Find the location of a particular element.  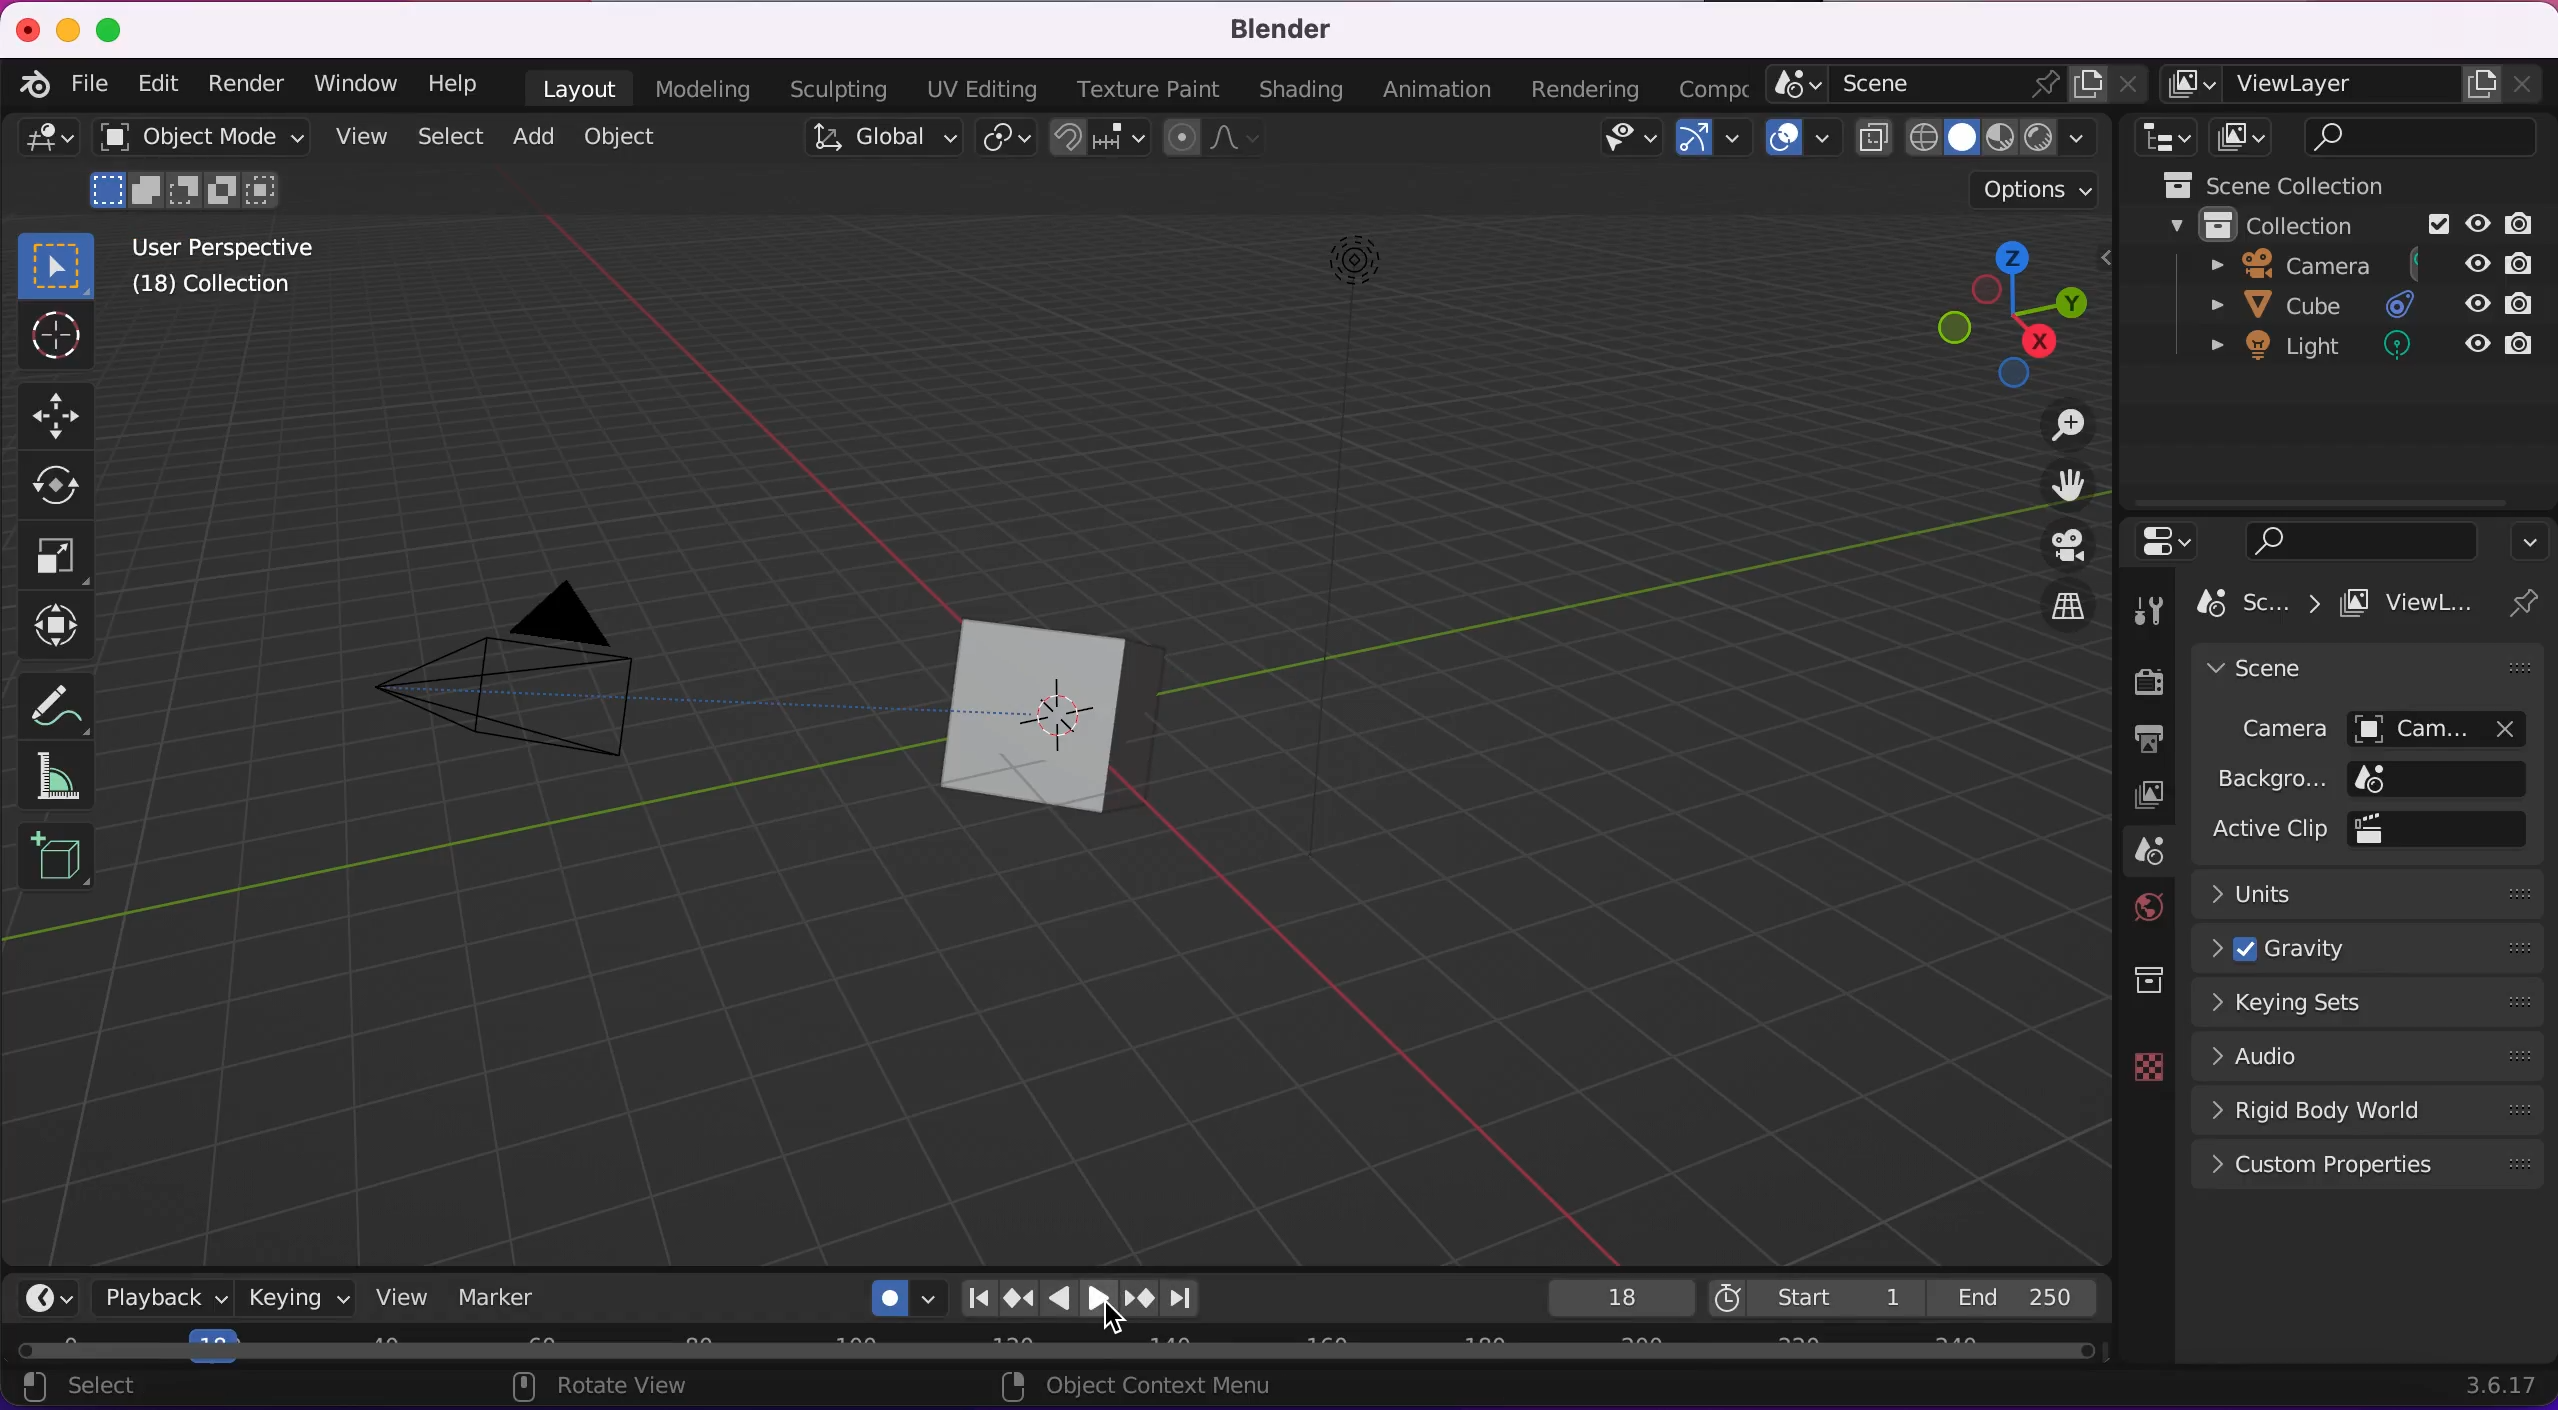

scene is located at coordinates (1952, 85).